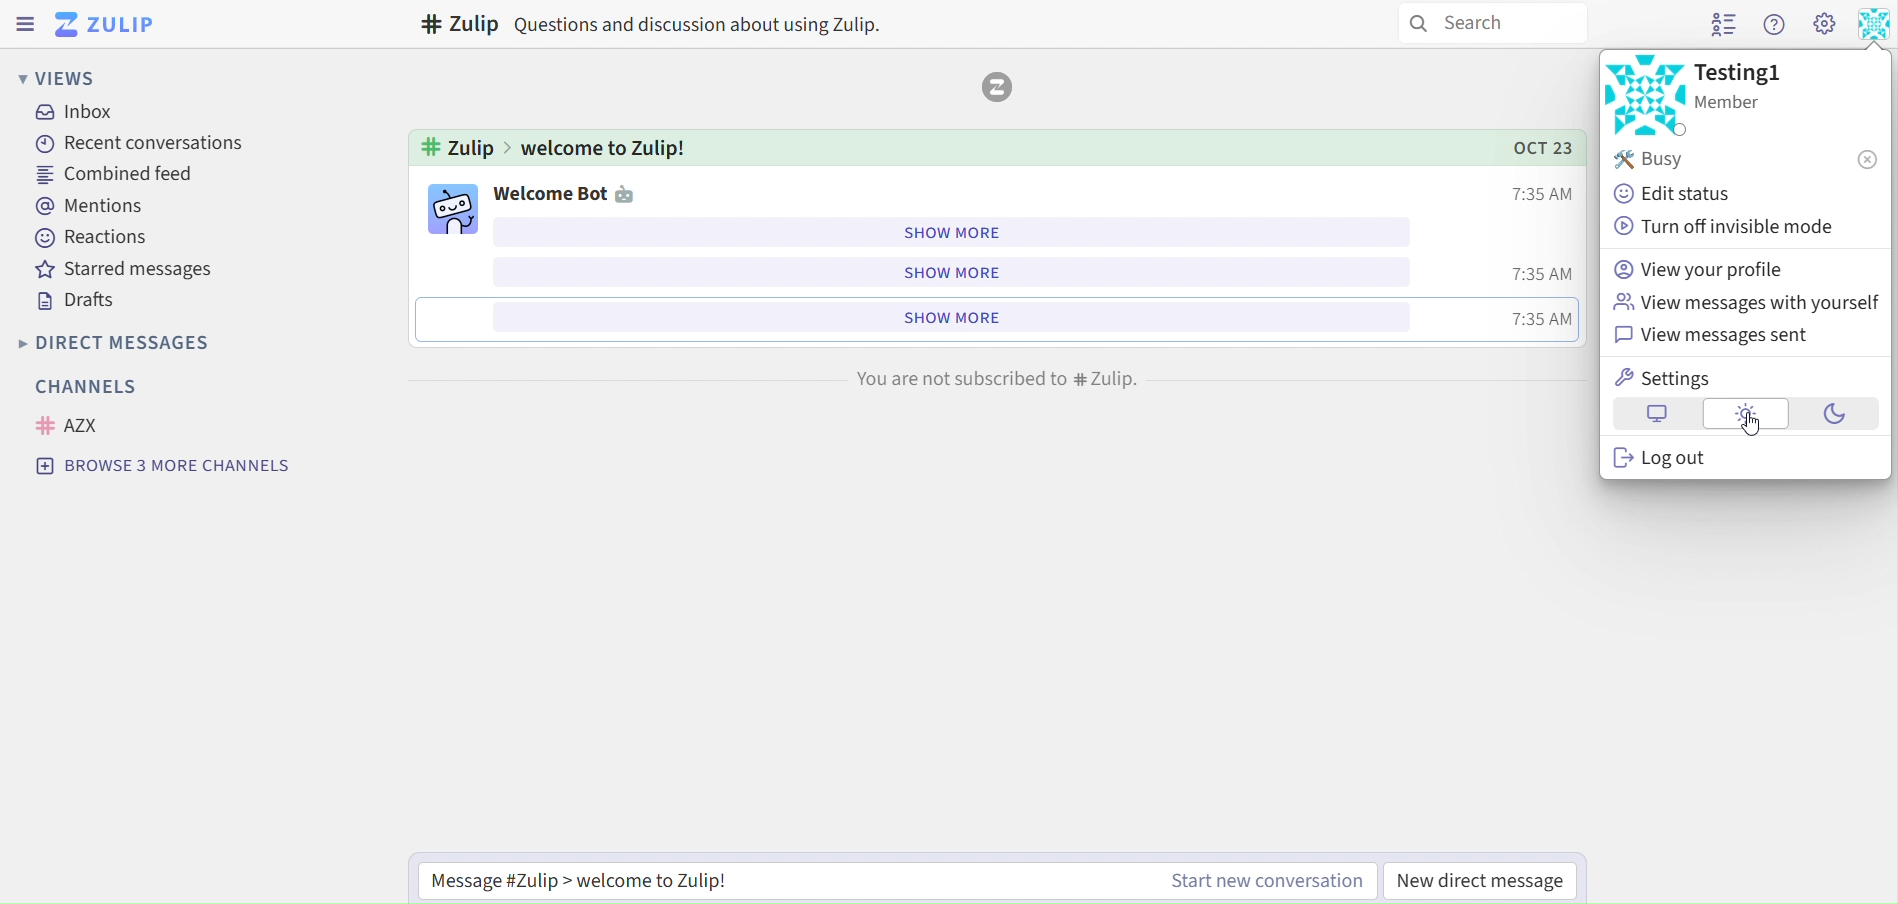  What do you see at coordinates (1489, 26) in the screenshot?
I see `search ` at bounding box center [1489, 26].